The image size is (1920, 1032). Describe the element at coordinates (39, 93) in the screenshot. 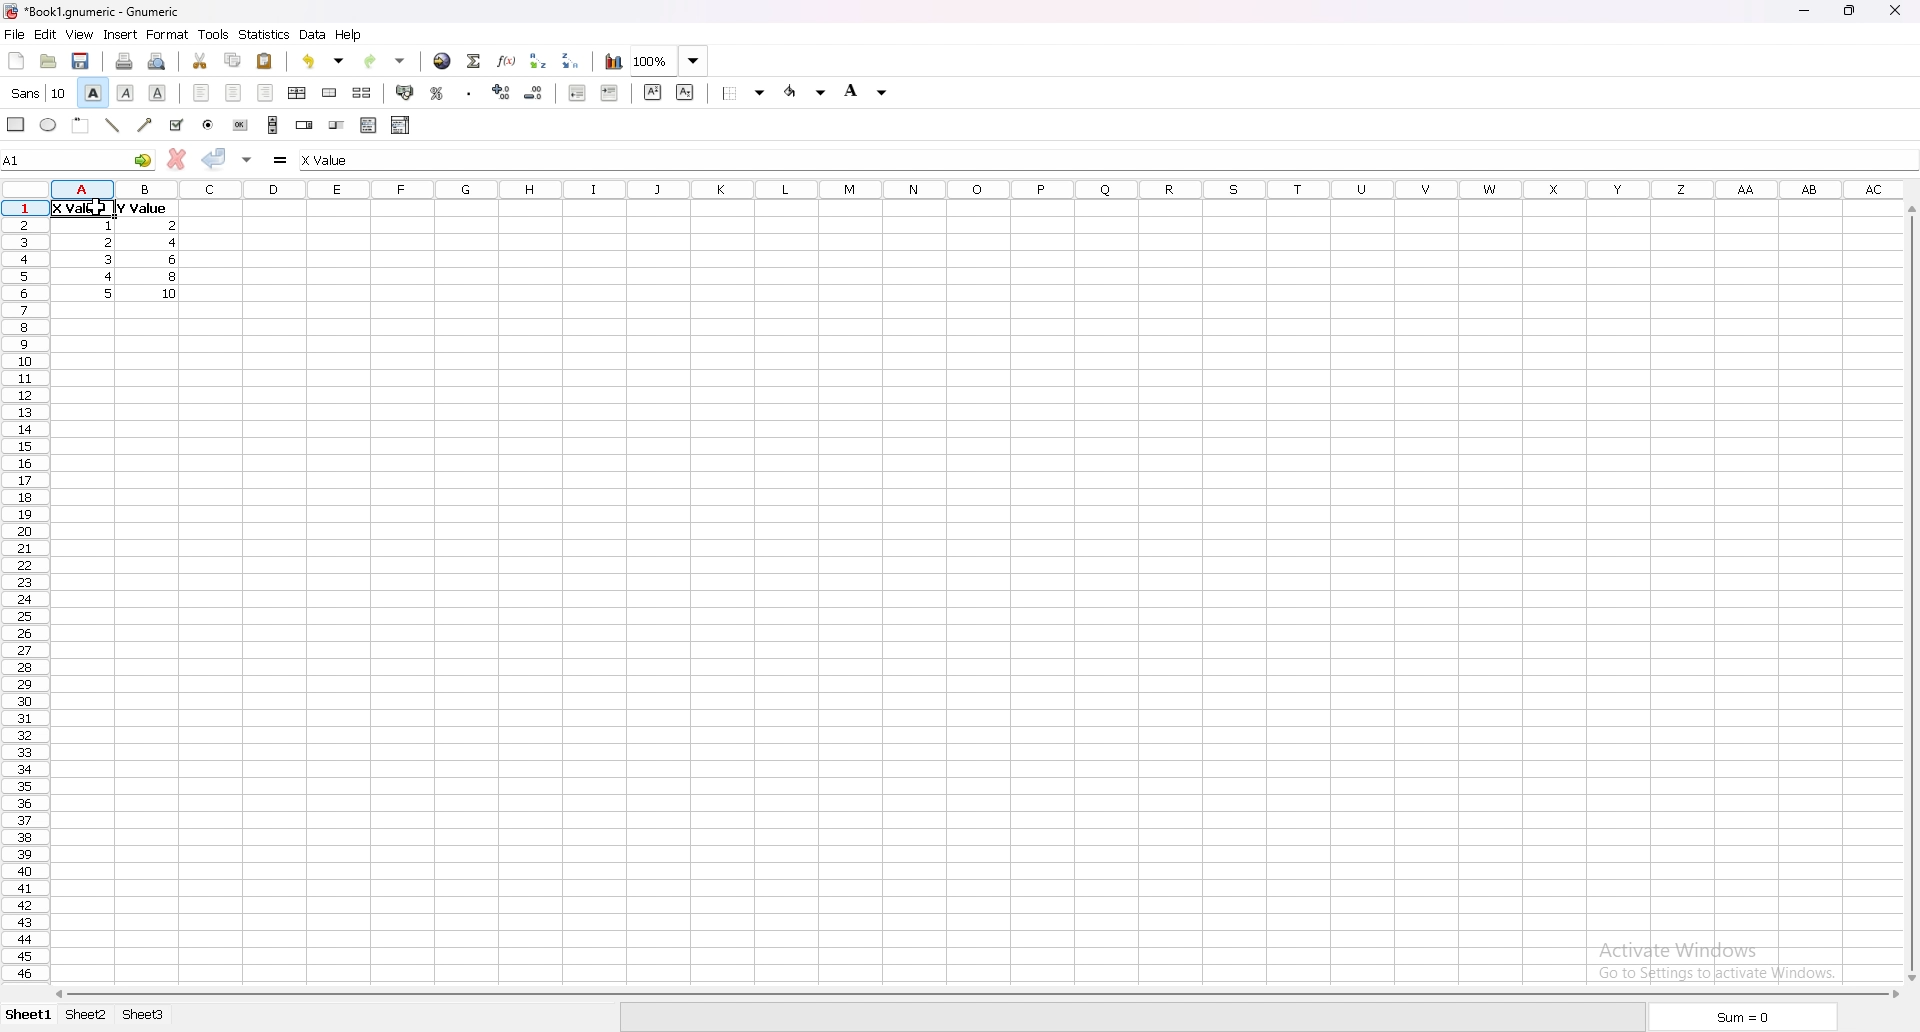

I see `font` at that location.